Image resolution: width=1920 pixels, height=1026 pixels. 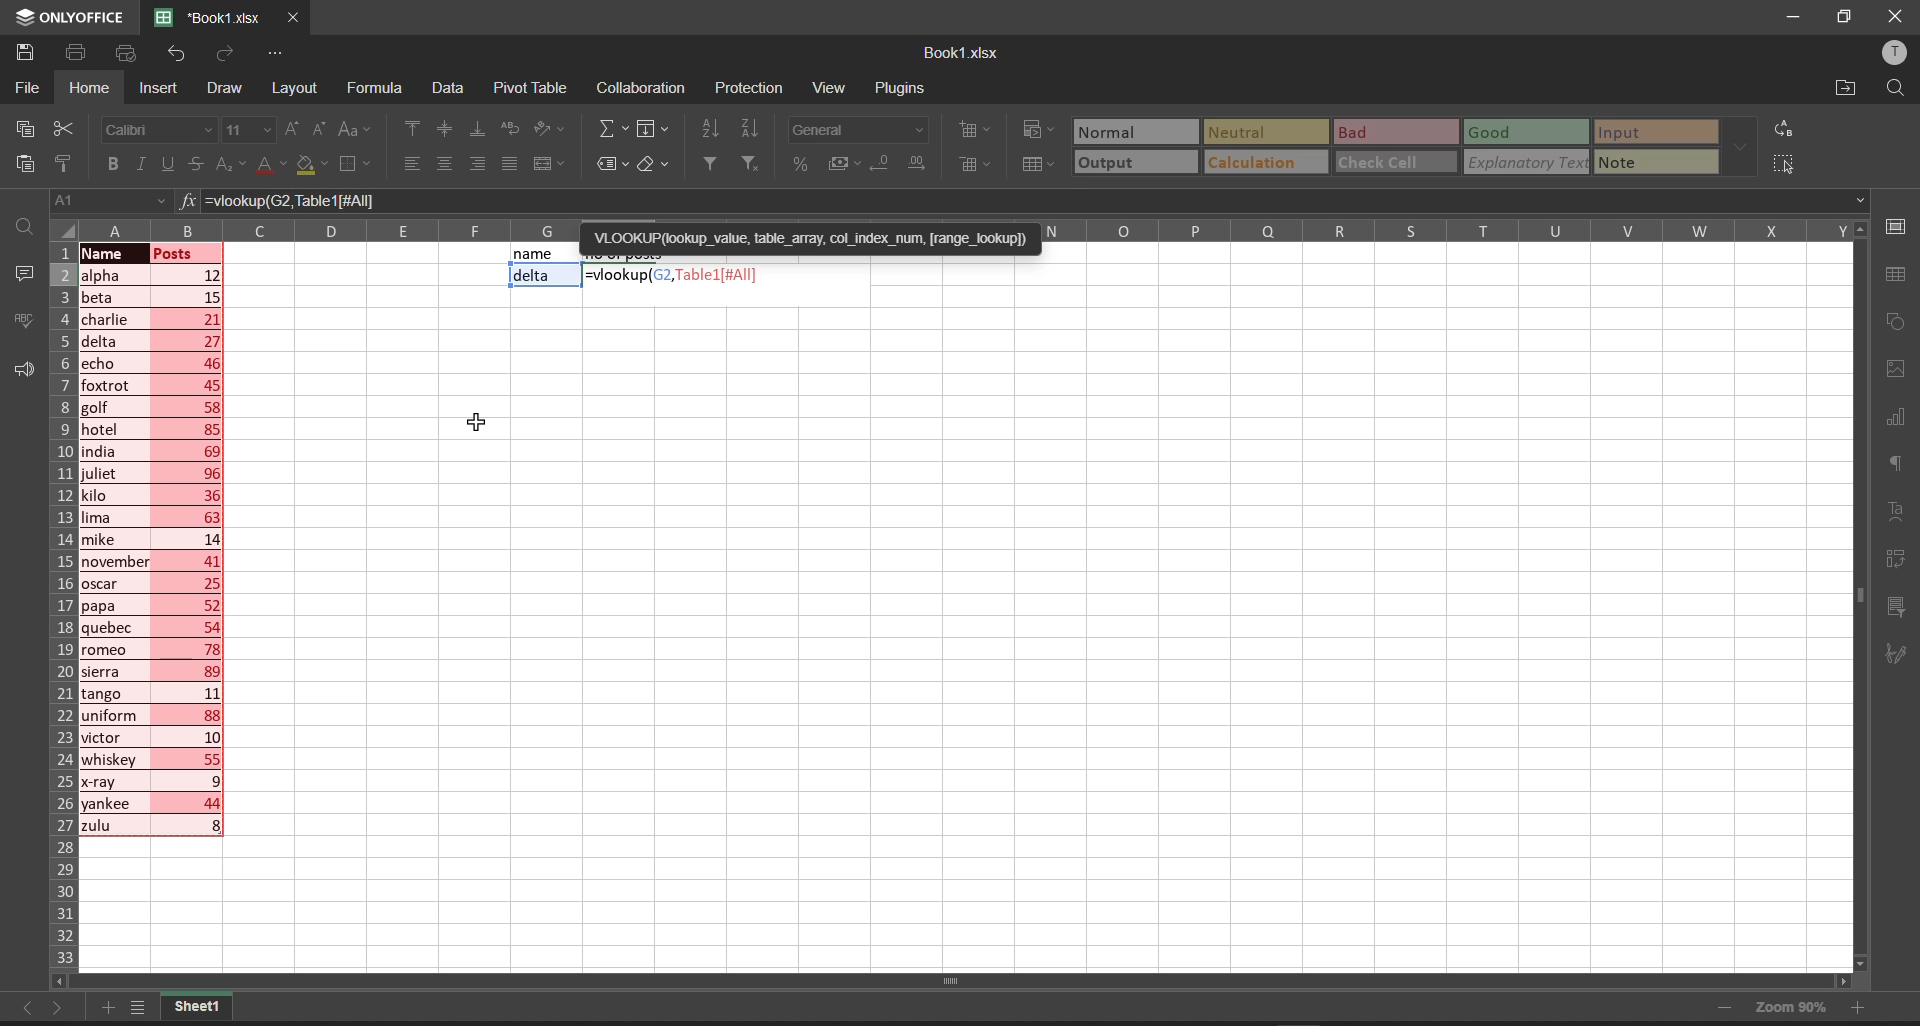 What do you see at coordinates (1359, 132) in the screenshot?
I see `Bad` at bounding box center [1359, 132].